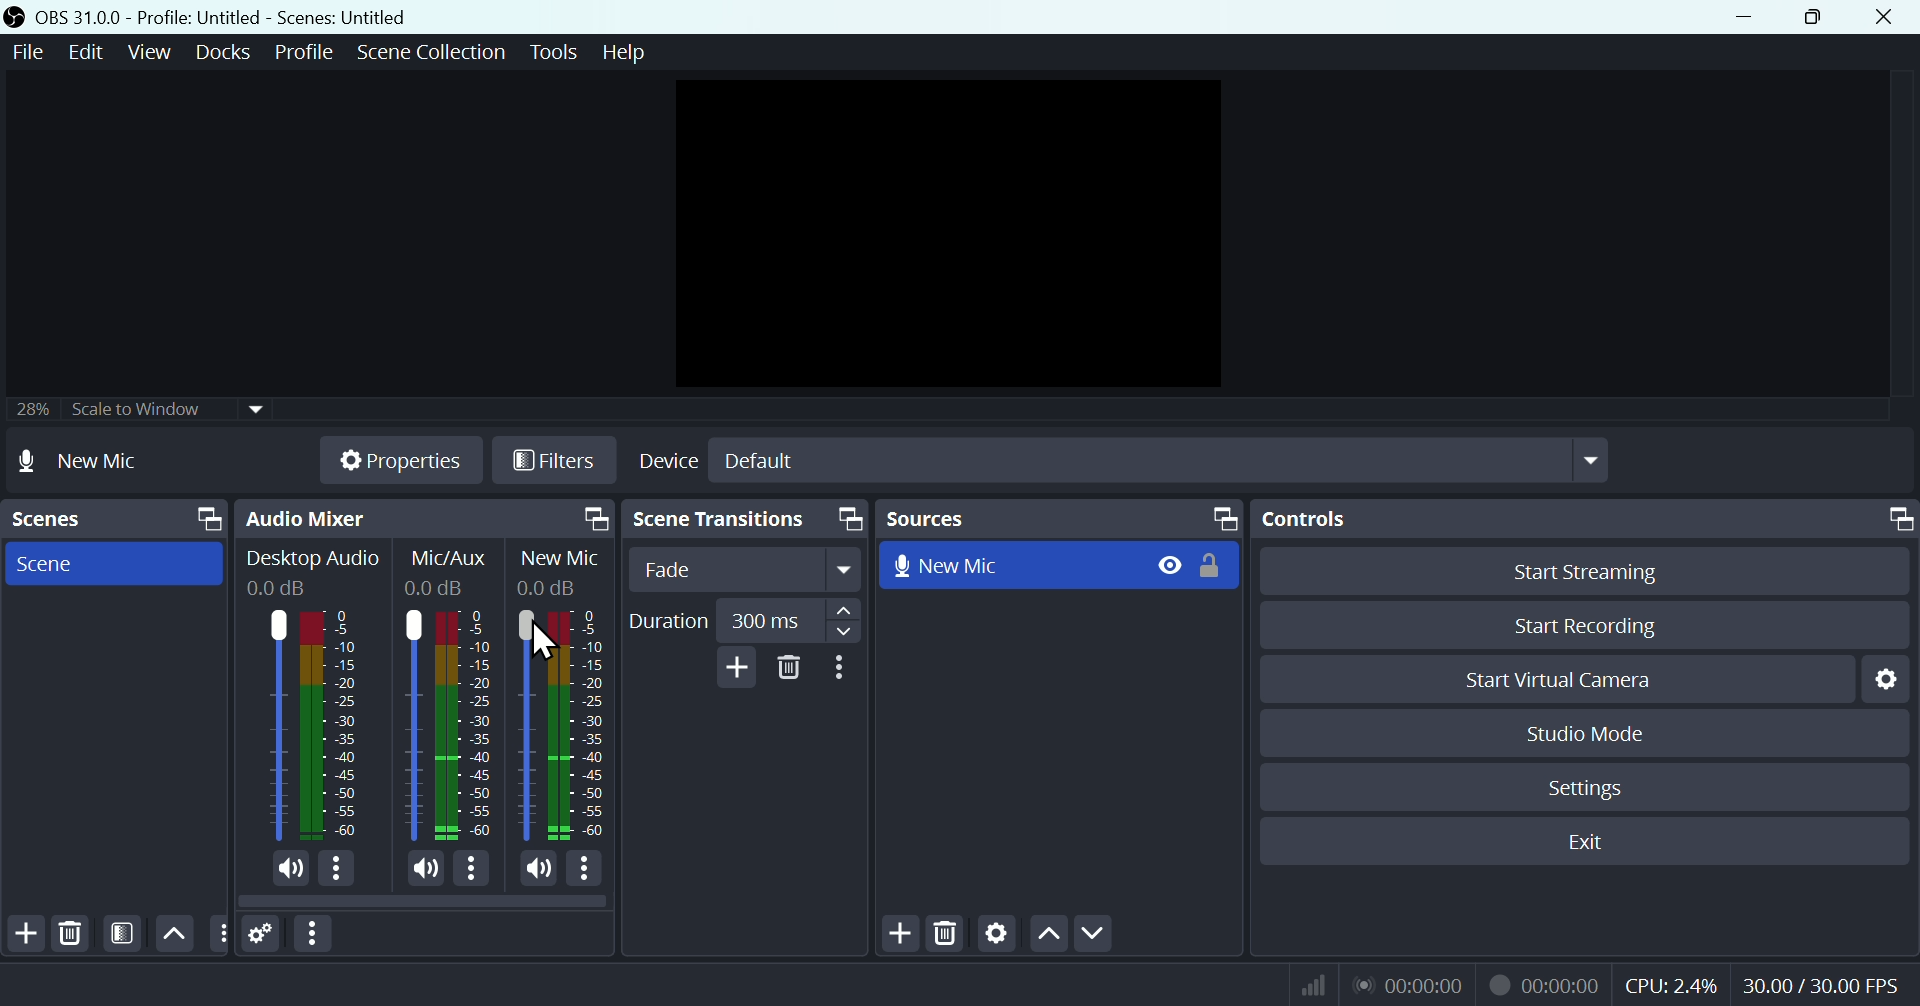 Image resolution: width=1920 pixels, height=1006 pixels. What do you see at coordinates (742, 621) in the screenshot?
I see `Duration` at bounding box center [742, 621].